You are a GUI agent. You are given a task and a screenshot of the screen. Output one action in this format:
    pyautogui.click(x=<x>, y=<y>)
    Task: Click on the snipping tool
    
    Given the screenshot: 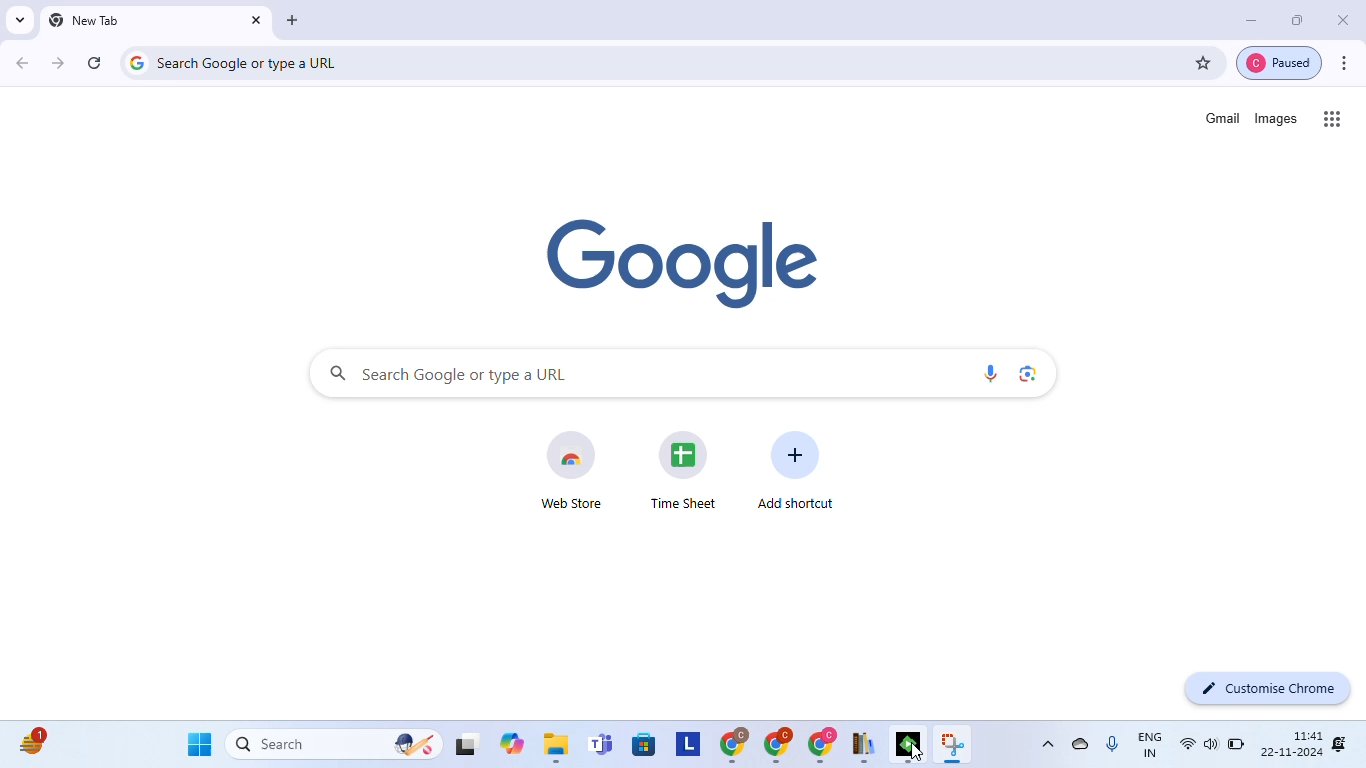 What is the action you would take?
    pyautogui.click(x=954, y=744)
    